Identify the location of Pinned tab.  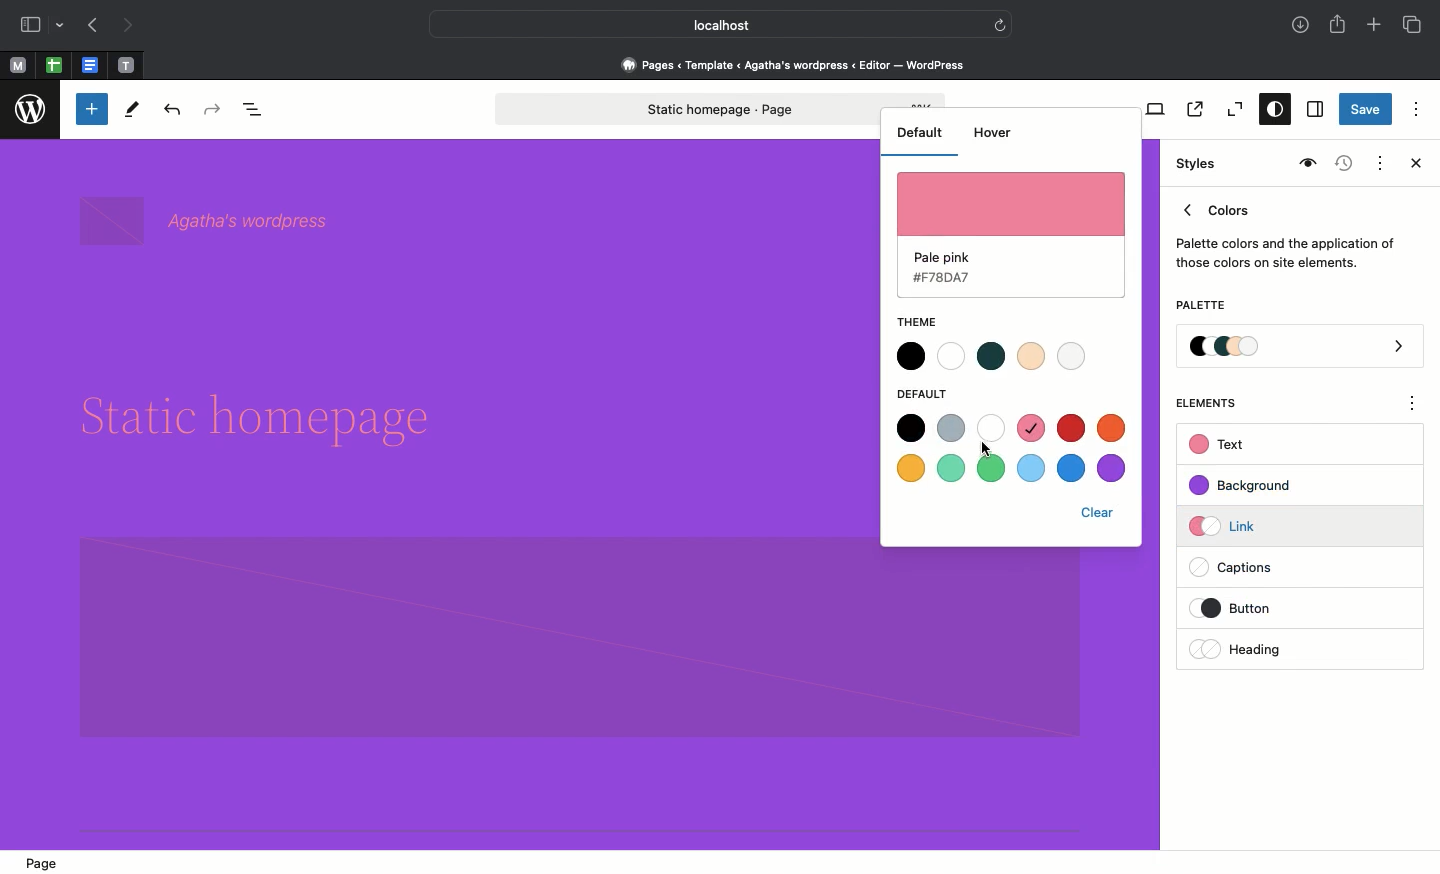
(127, 66).